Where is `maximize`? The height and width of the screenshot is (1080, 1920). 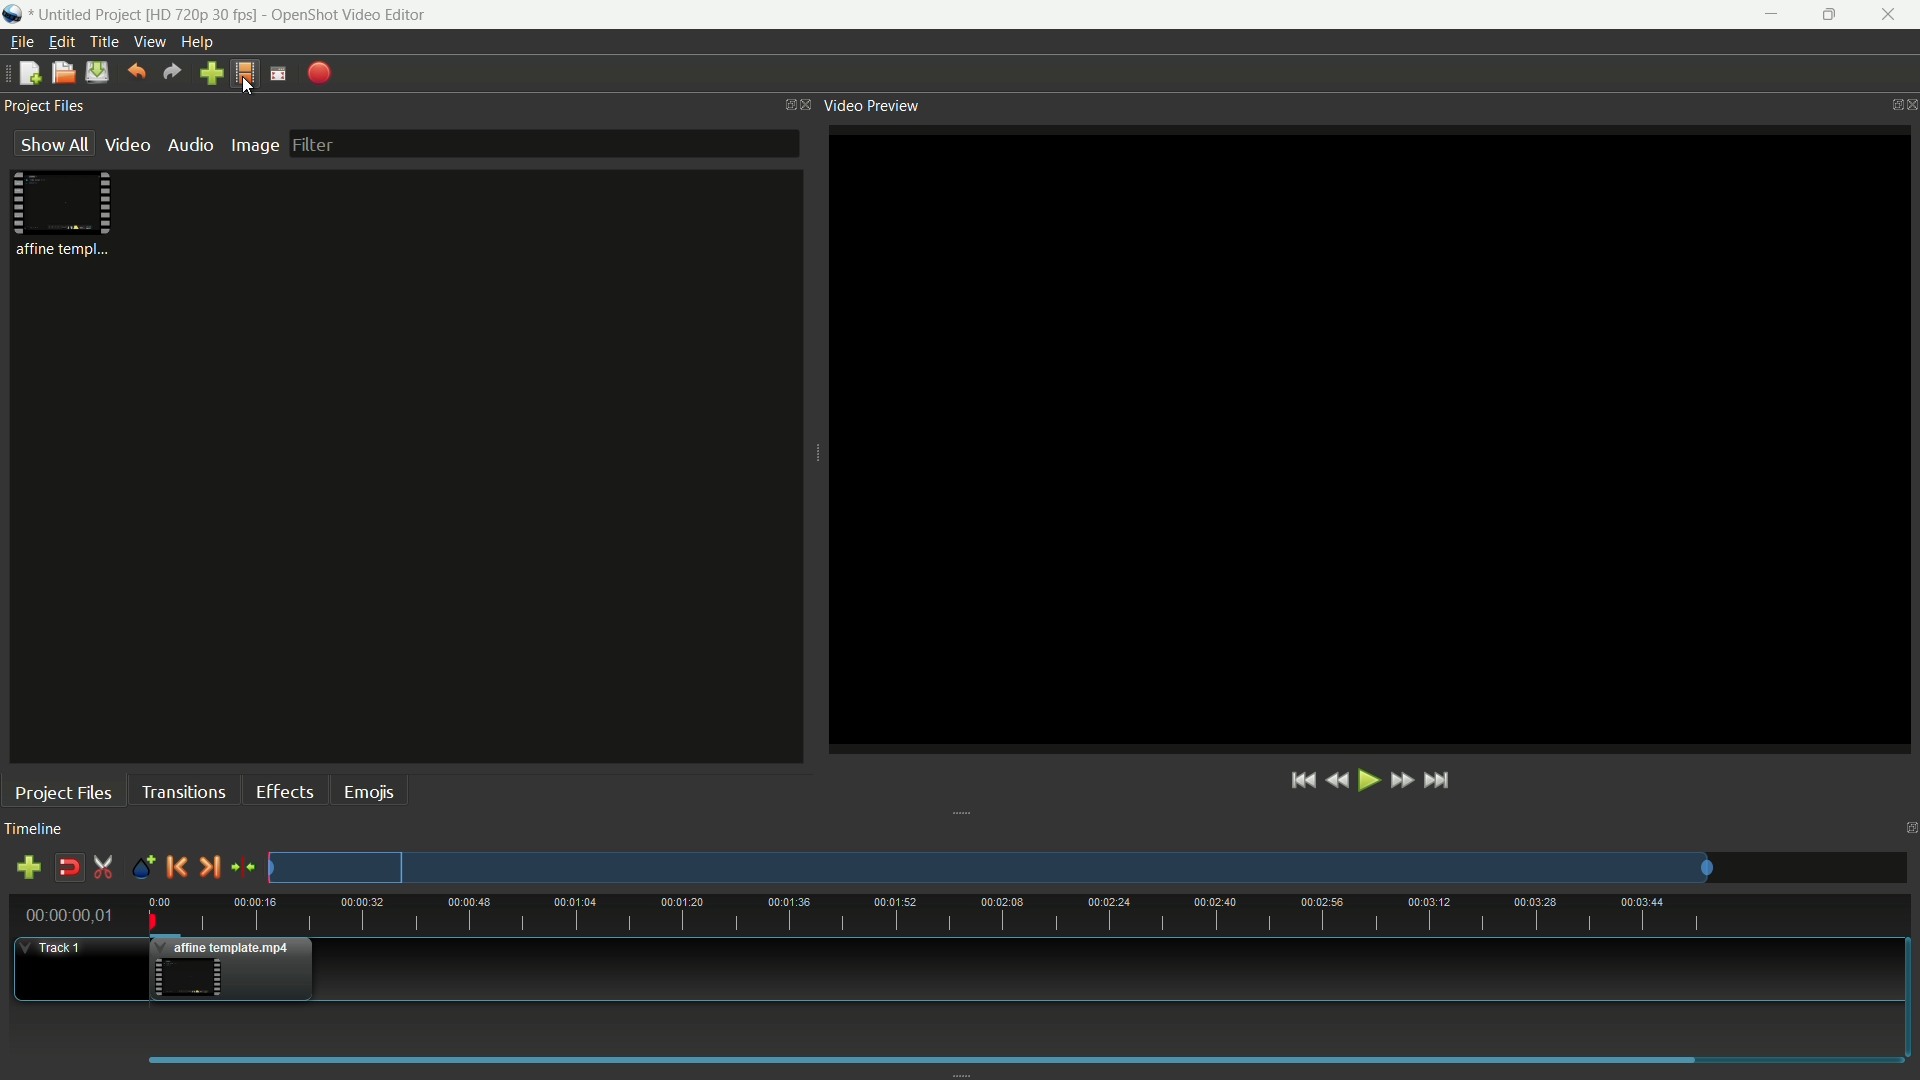
maximize is located at coordinates (1831, 16).